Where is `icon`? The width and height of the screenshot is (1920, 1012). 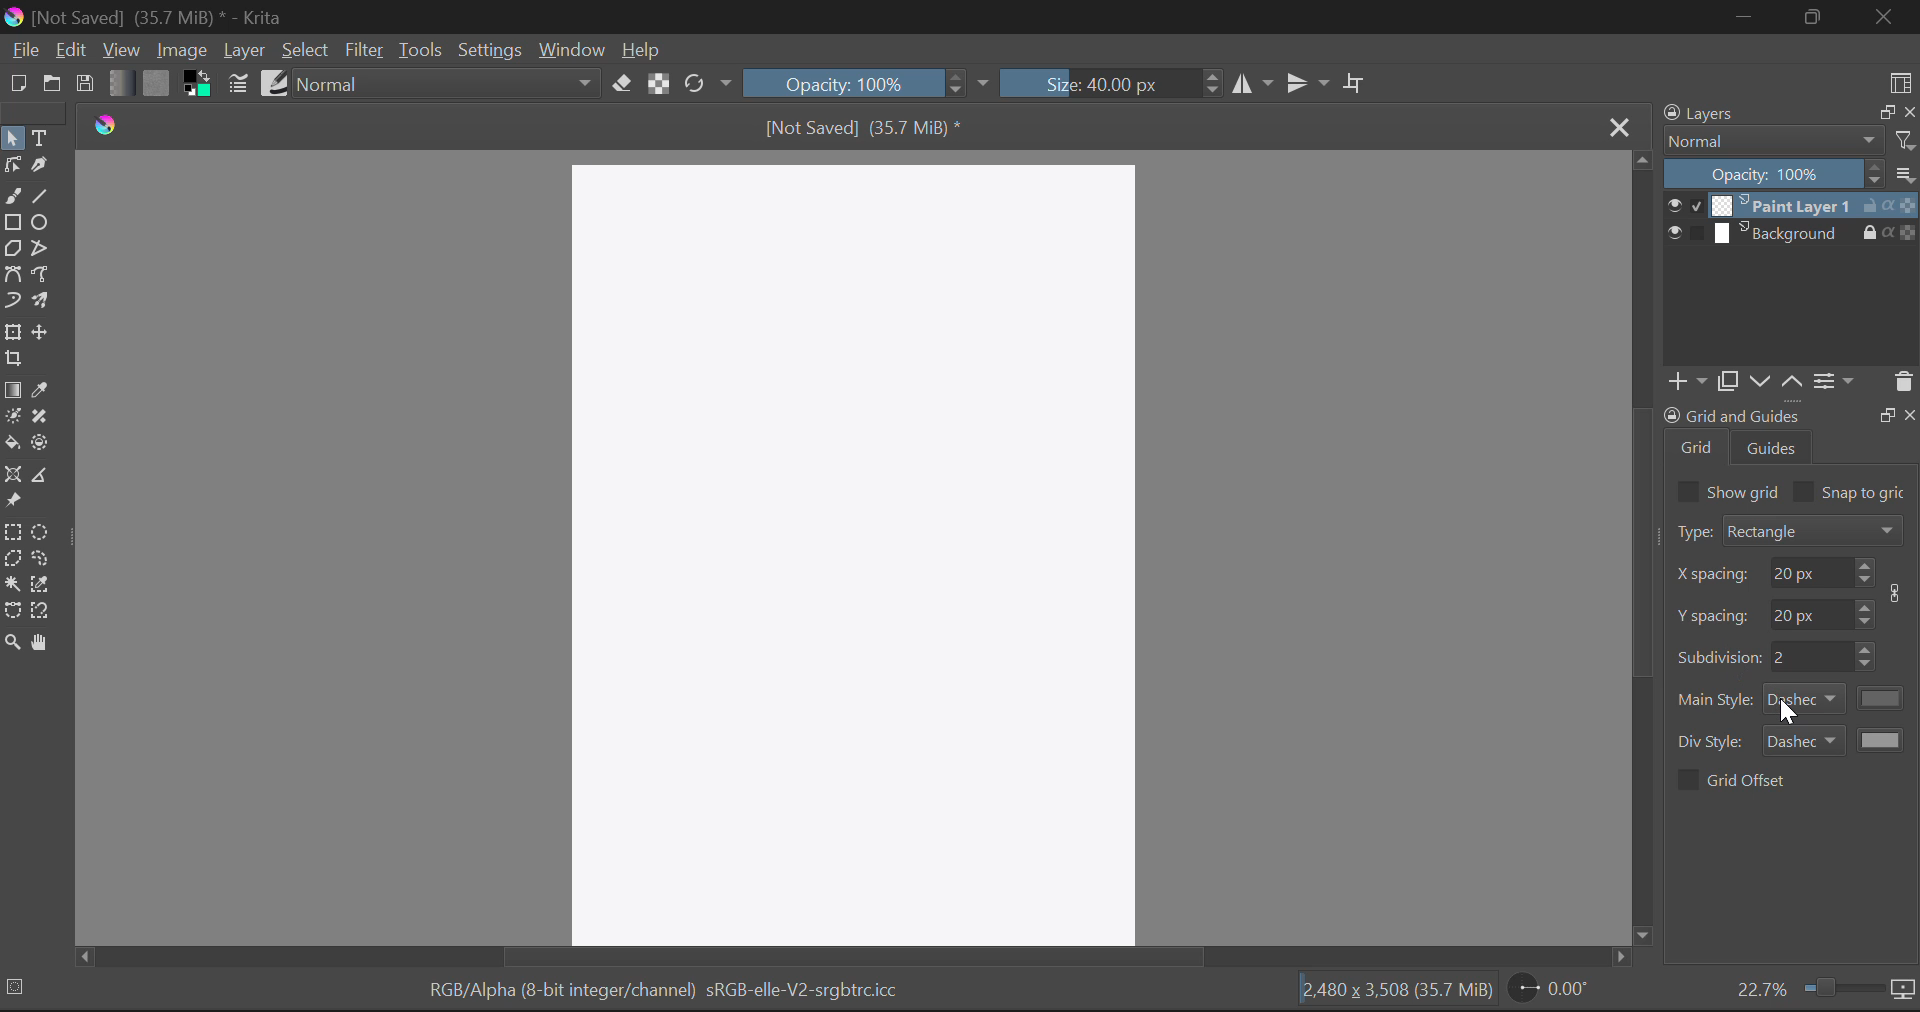 icon is located at coordinates (1904, 990).